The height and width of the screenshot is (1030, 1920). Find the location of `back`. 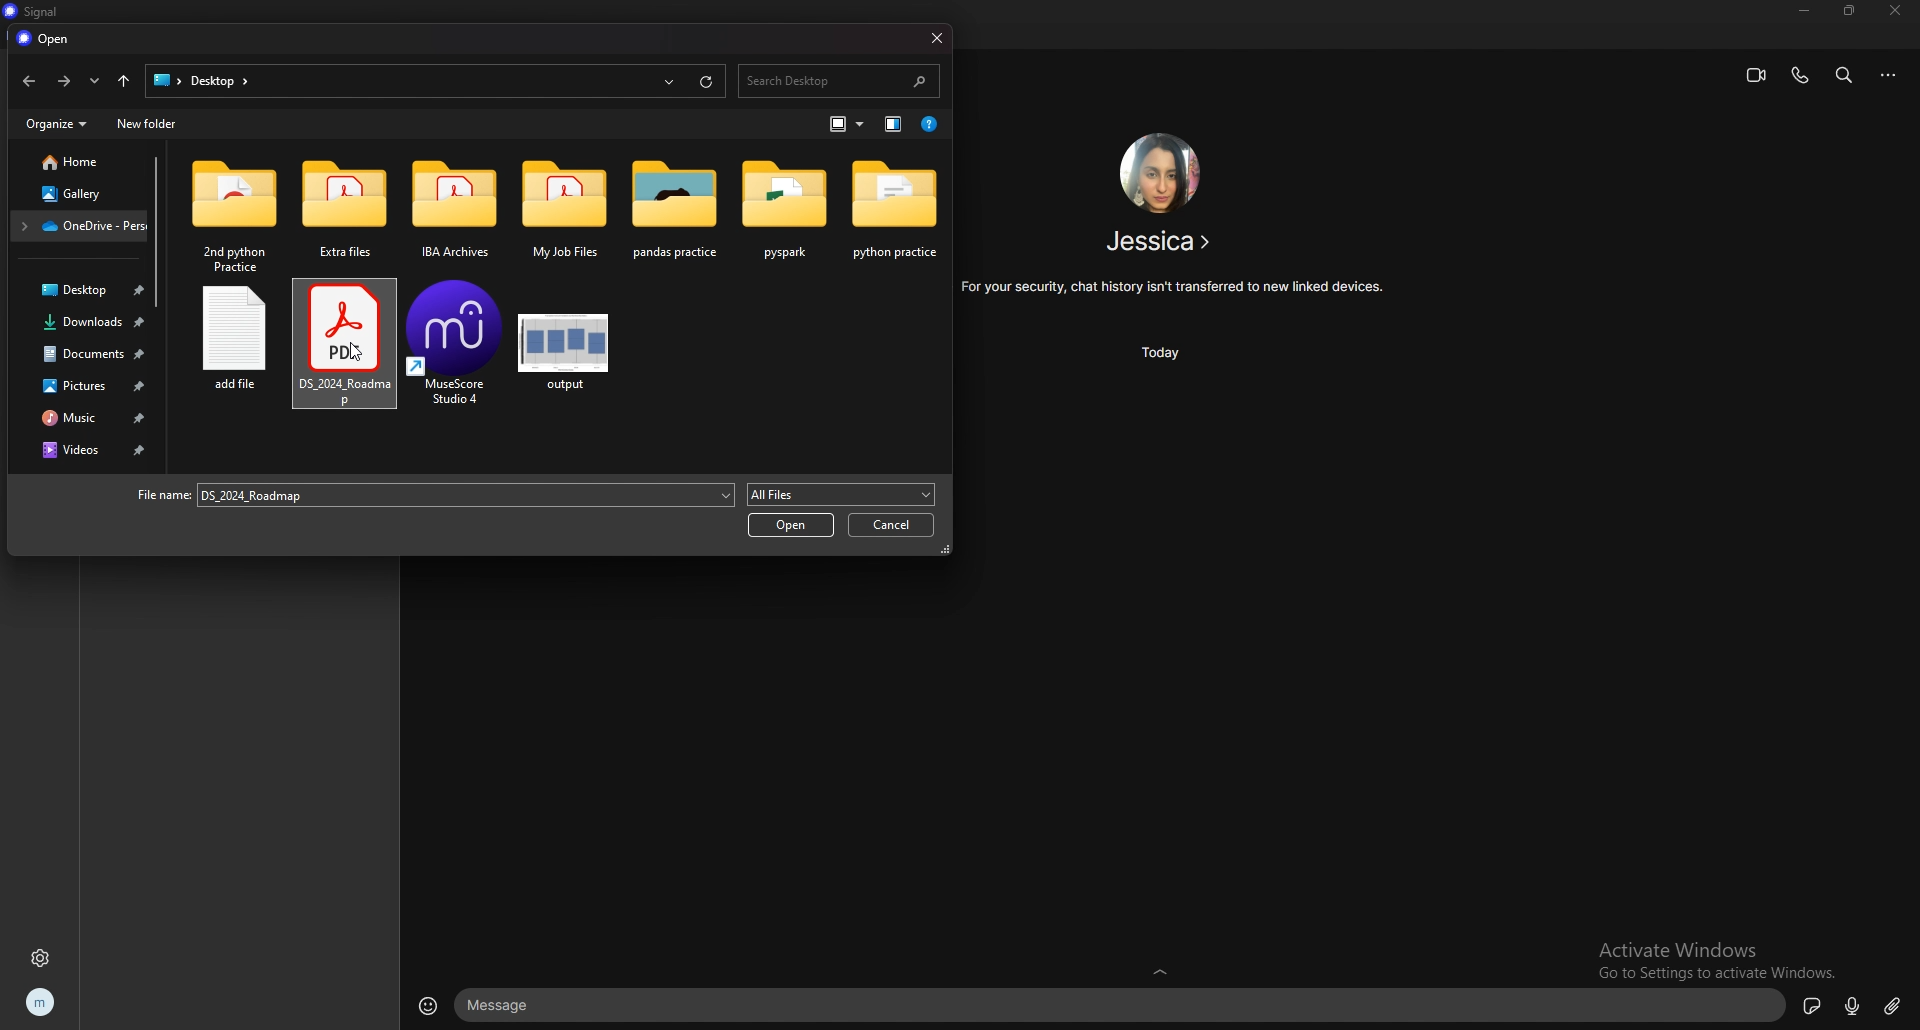

back is located at coordinates (28, 81).